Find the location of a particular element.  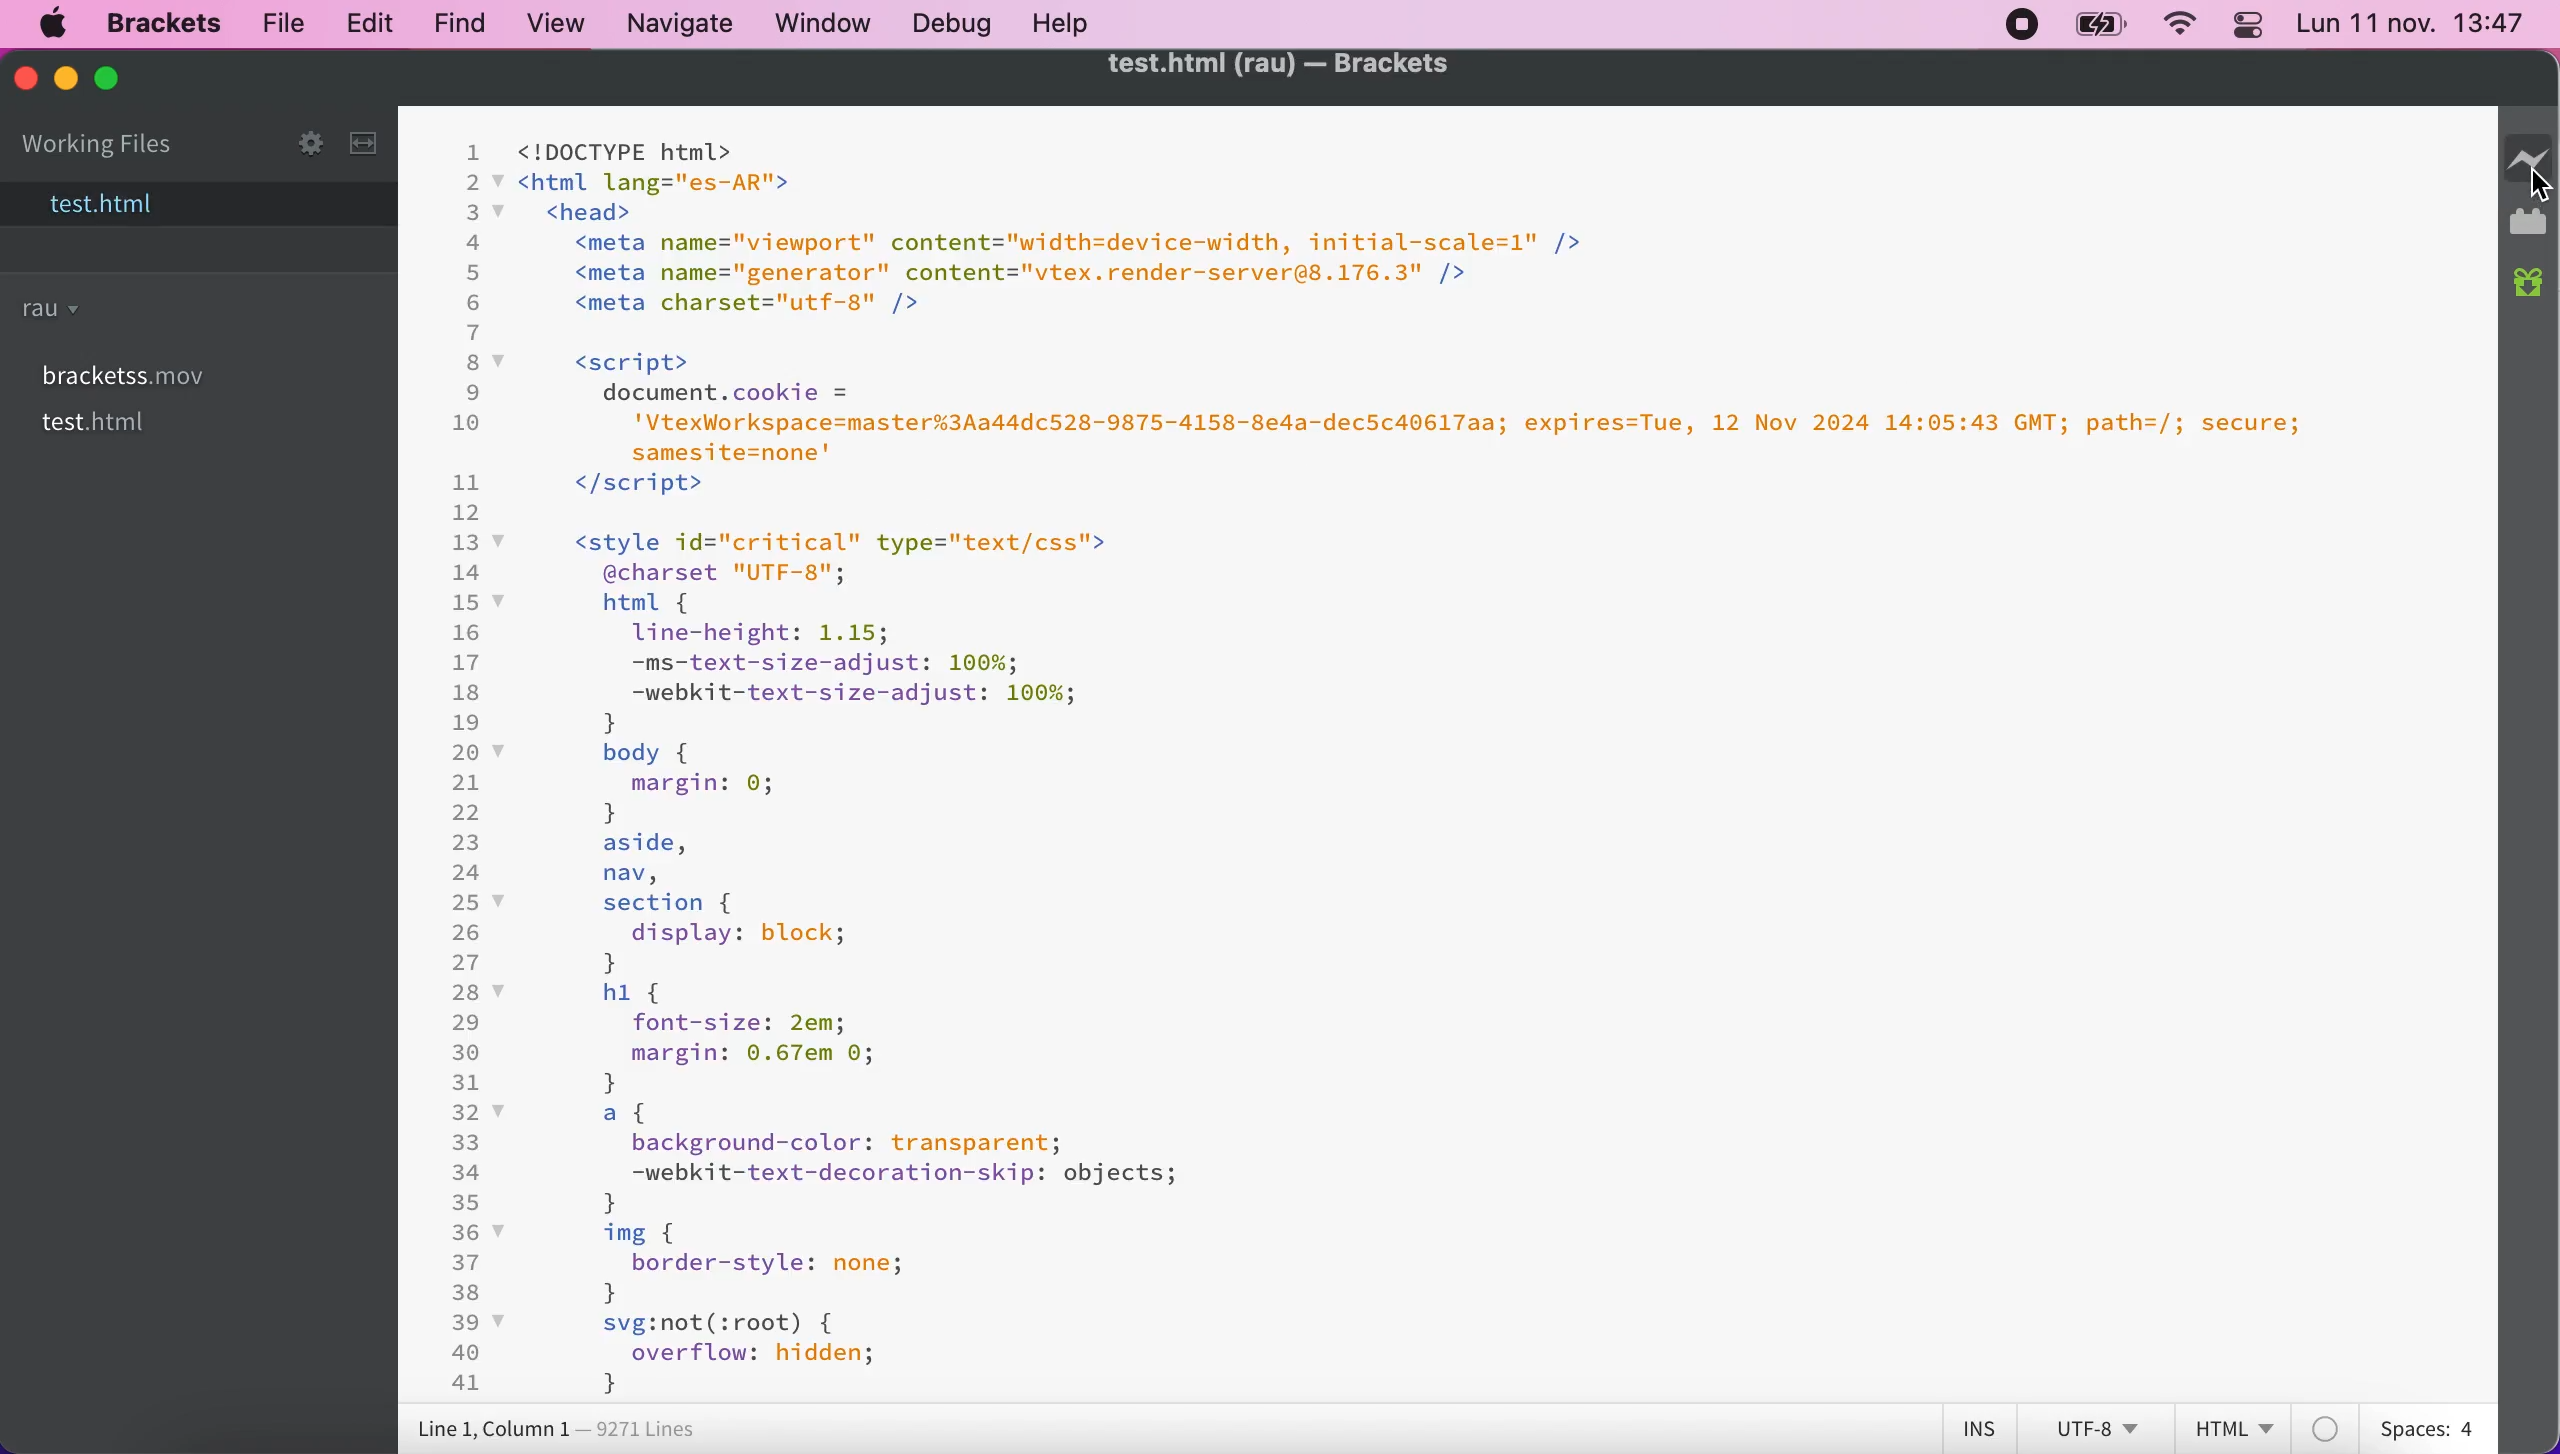

lines and columns is located at coordinates (573, 1429).